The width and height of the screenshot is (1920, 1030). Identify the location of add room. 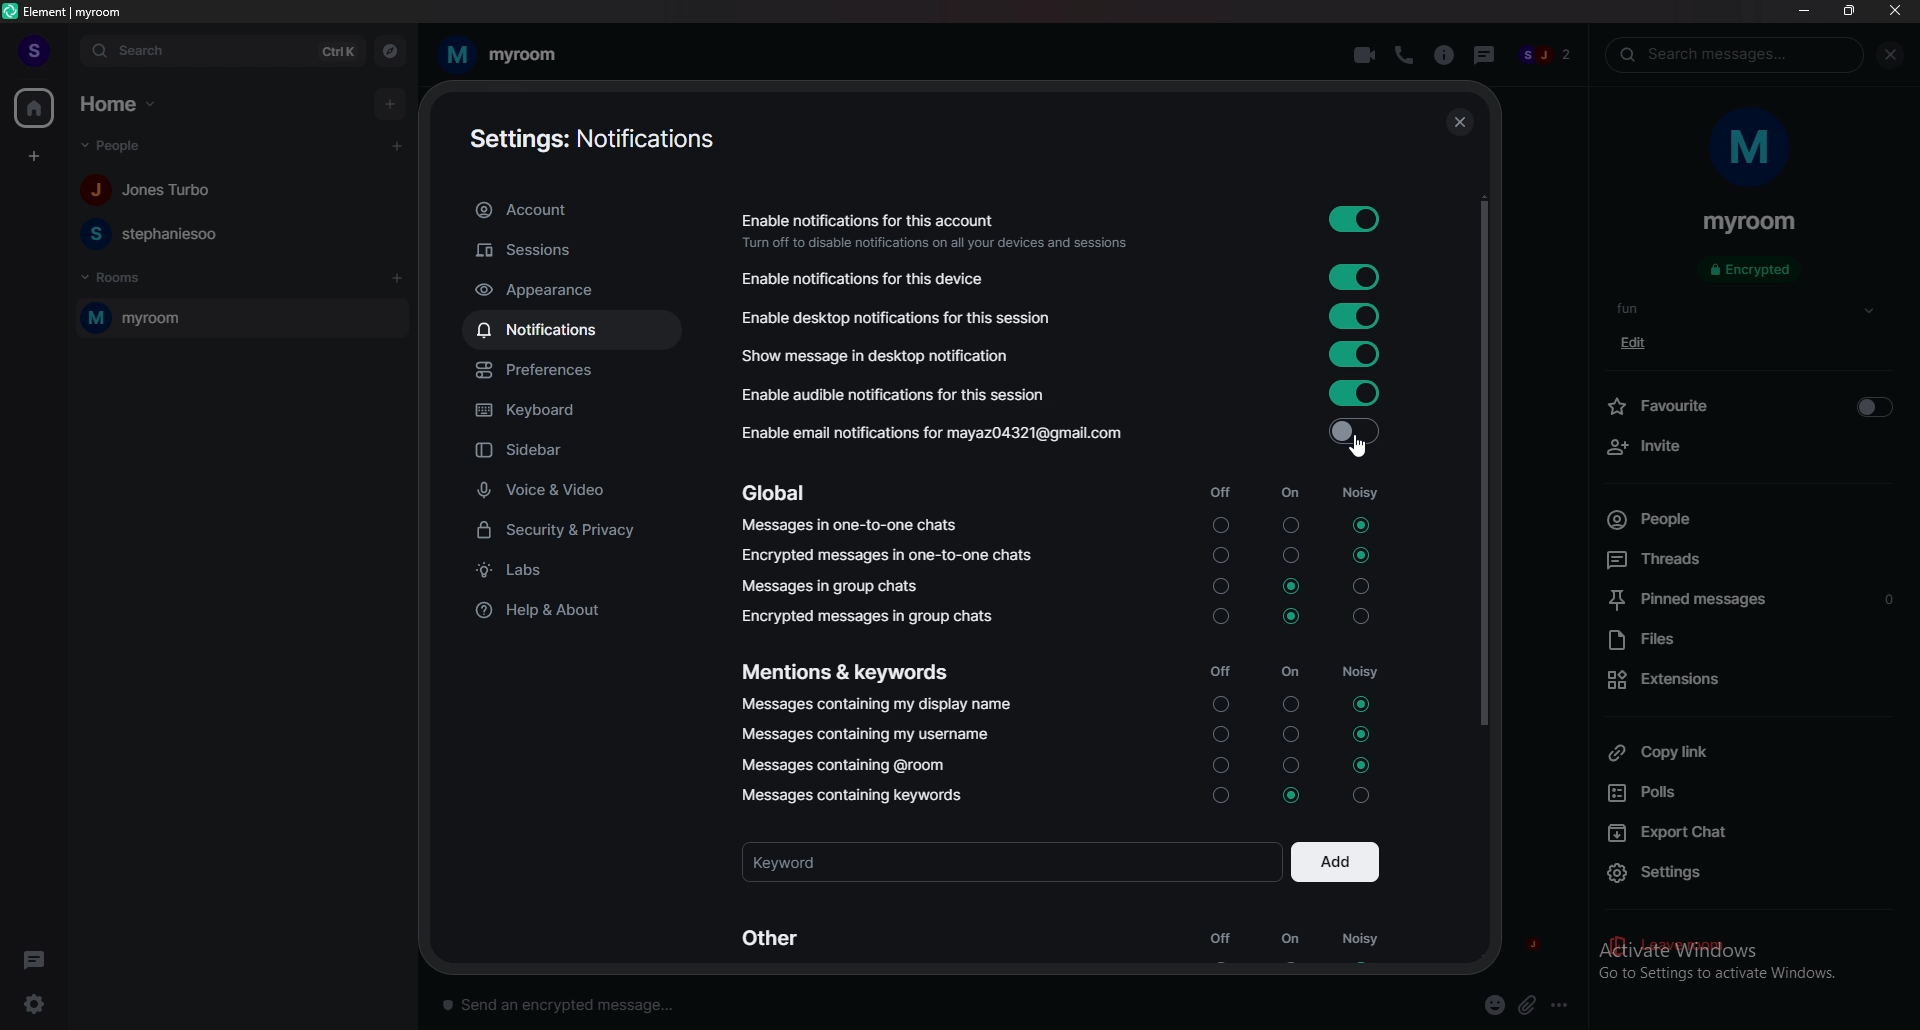
(398, 278).